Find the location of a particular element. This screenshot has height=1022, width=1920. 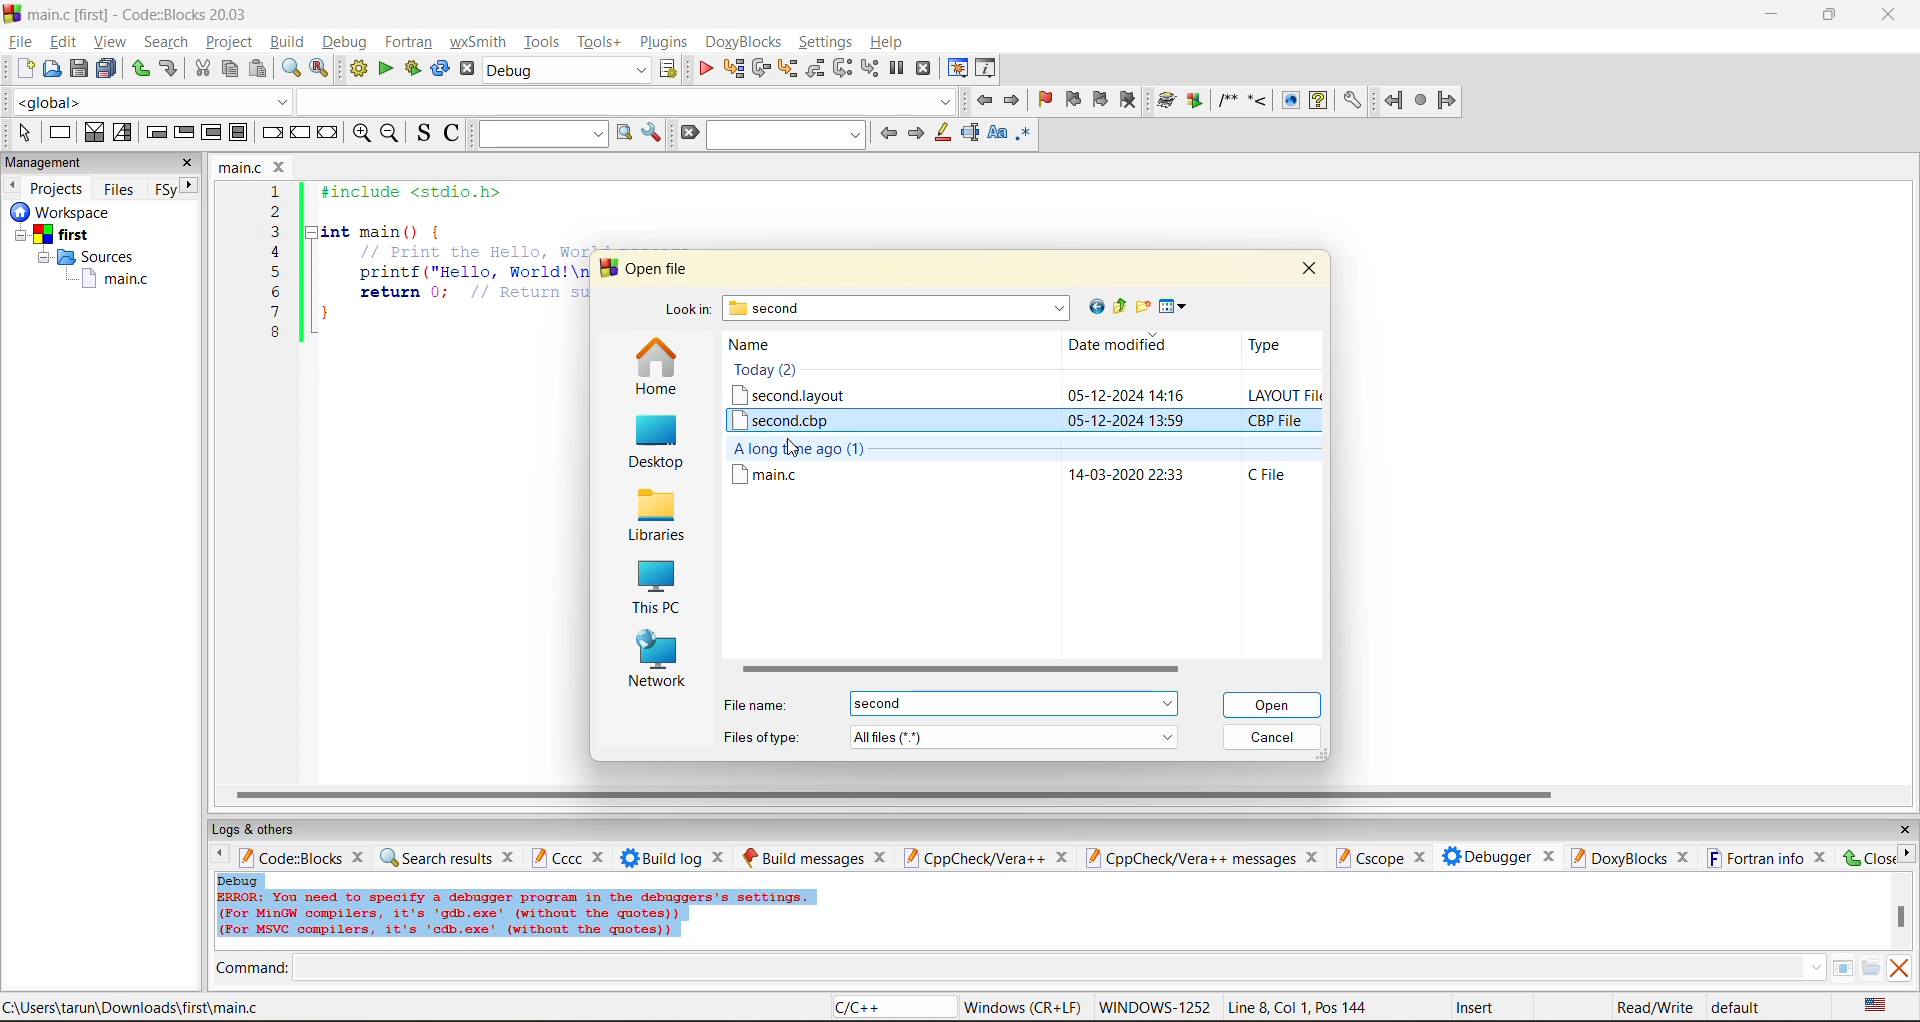

step into is located at coordinates (1257, 99).